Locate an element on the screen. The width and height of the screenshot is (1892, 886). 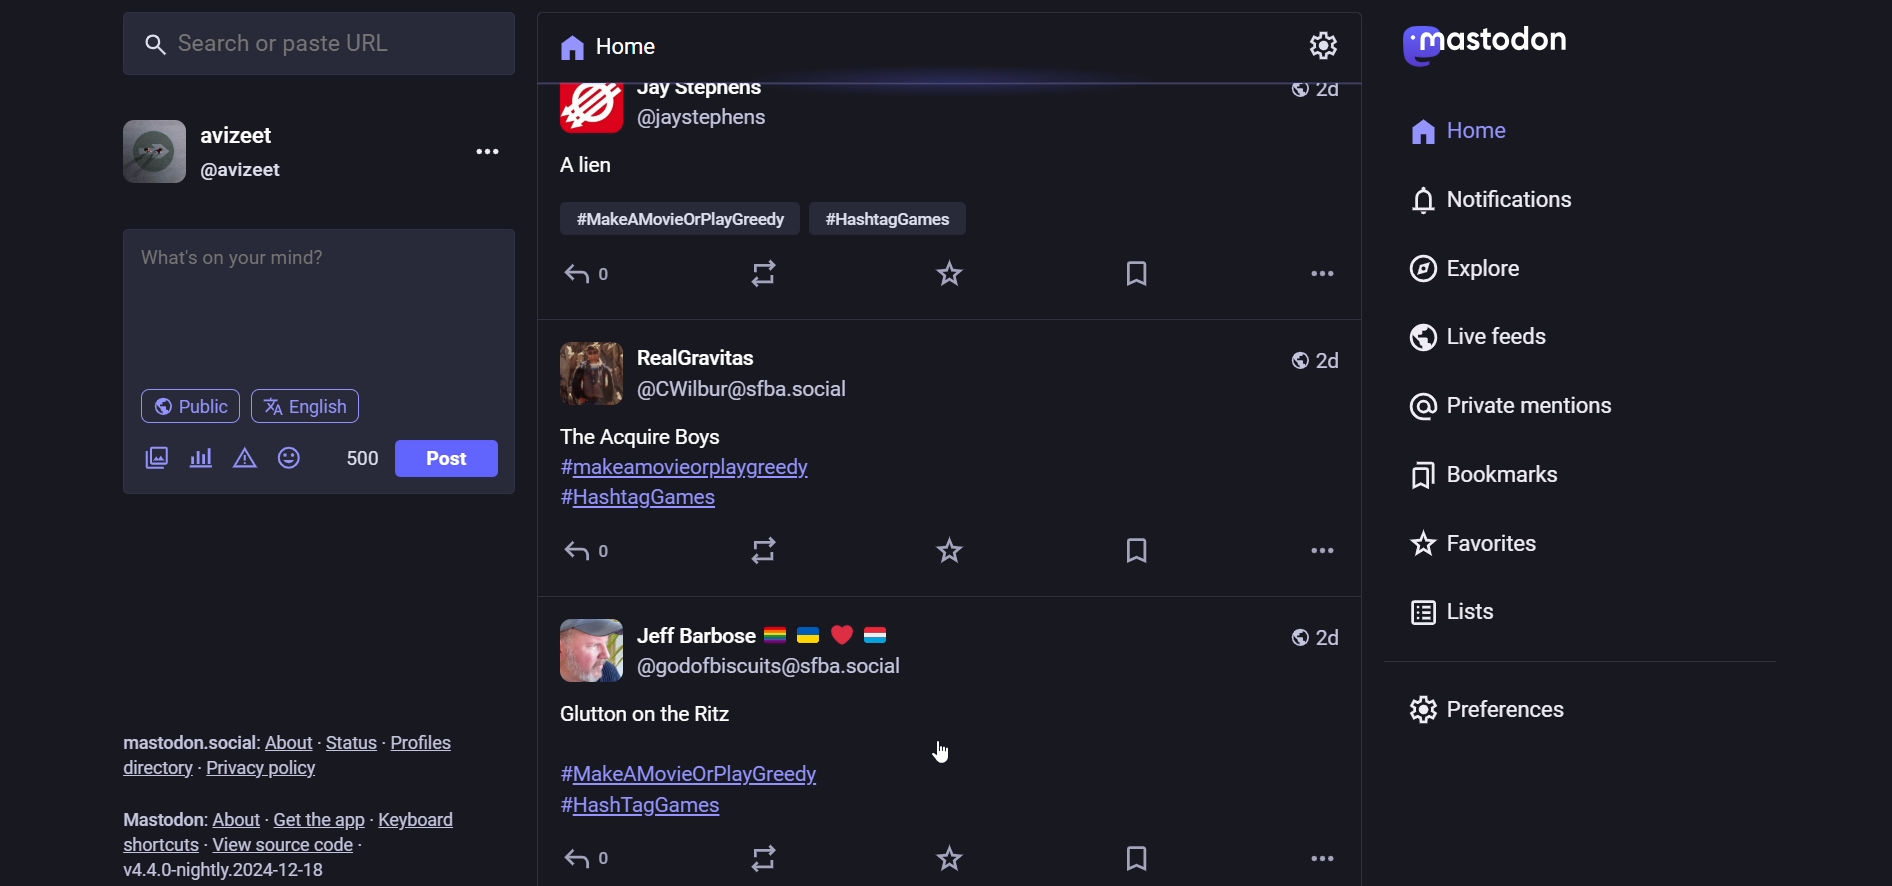
id is located at coordinates (251, 171).